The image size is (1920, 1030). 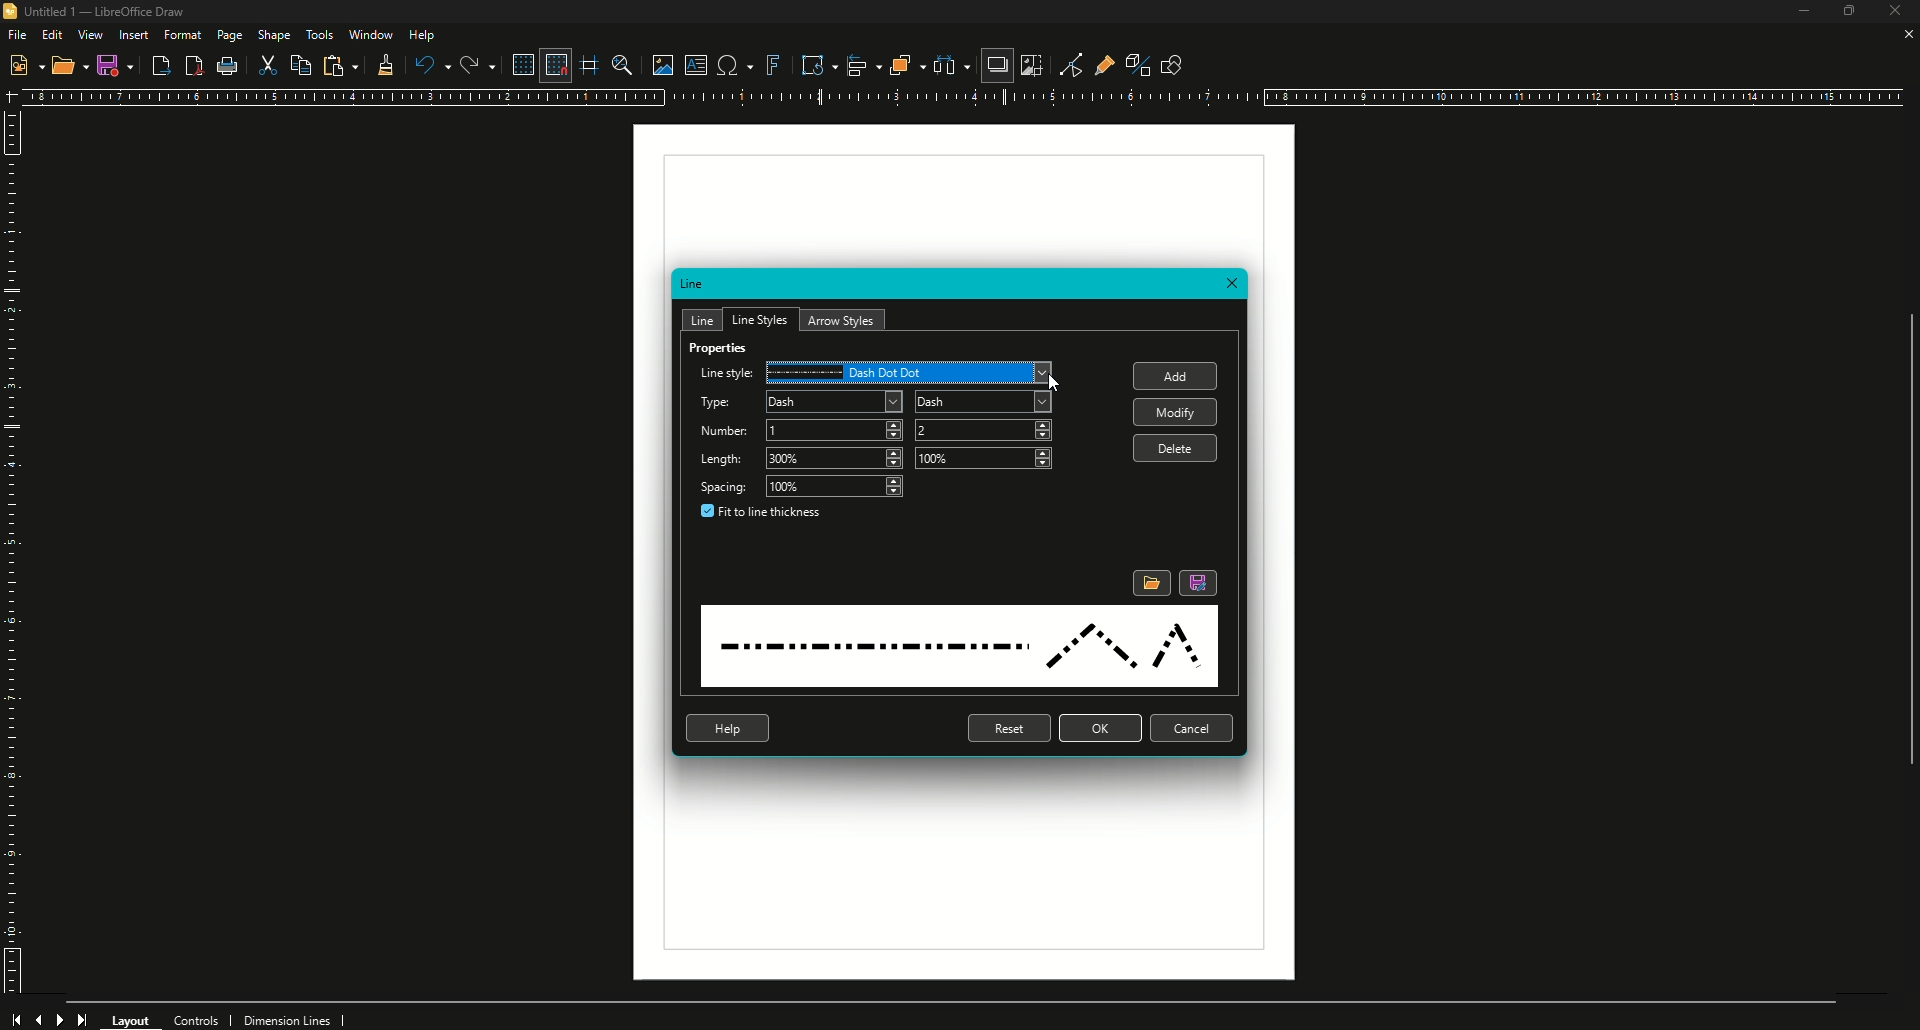 What do you see at coordinates (724, 432) in the screenshot?
I see `Number` at bounding box center [724, 432].